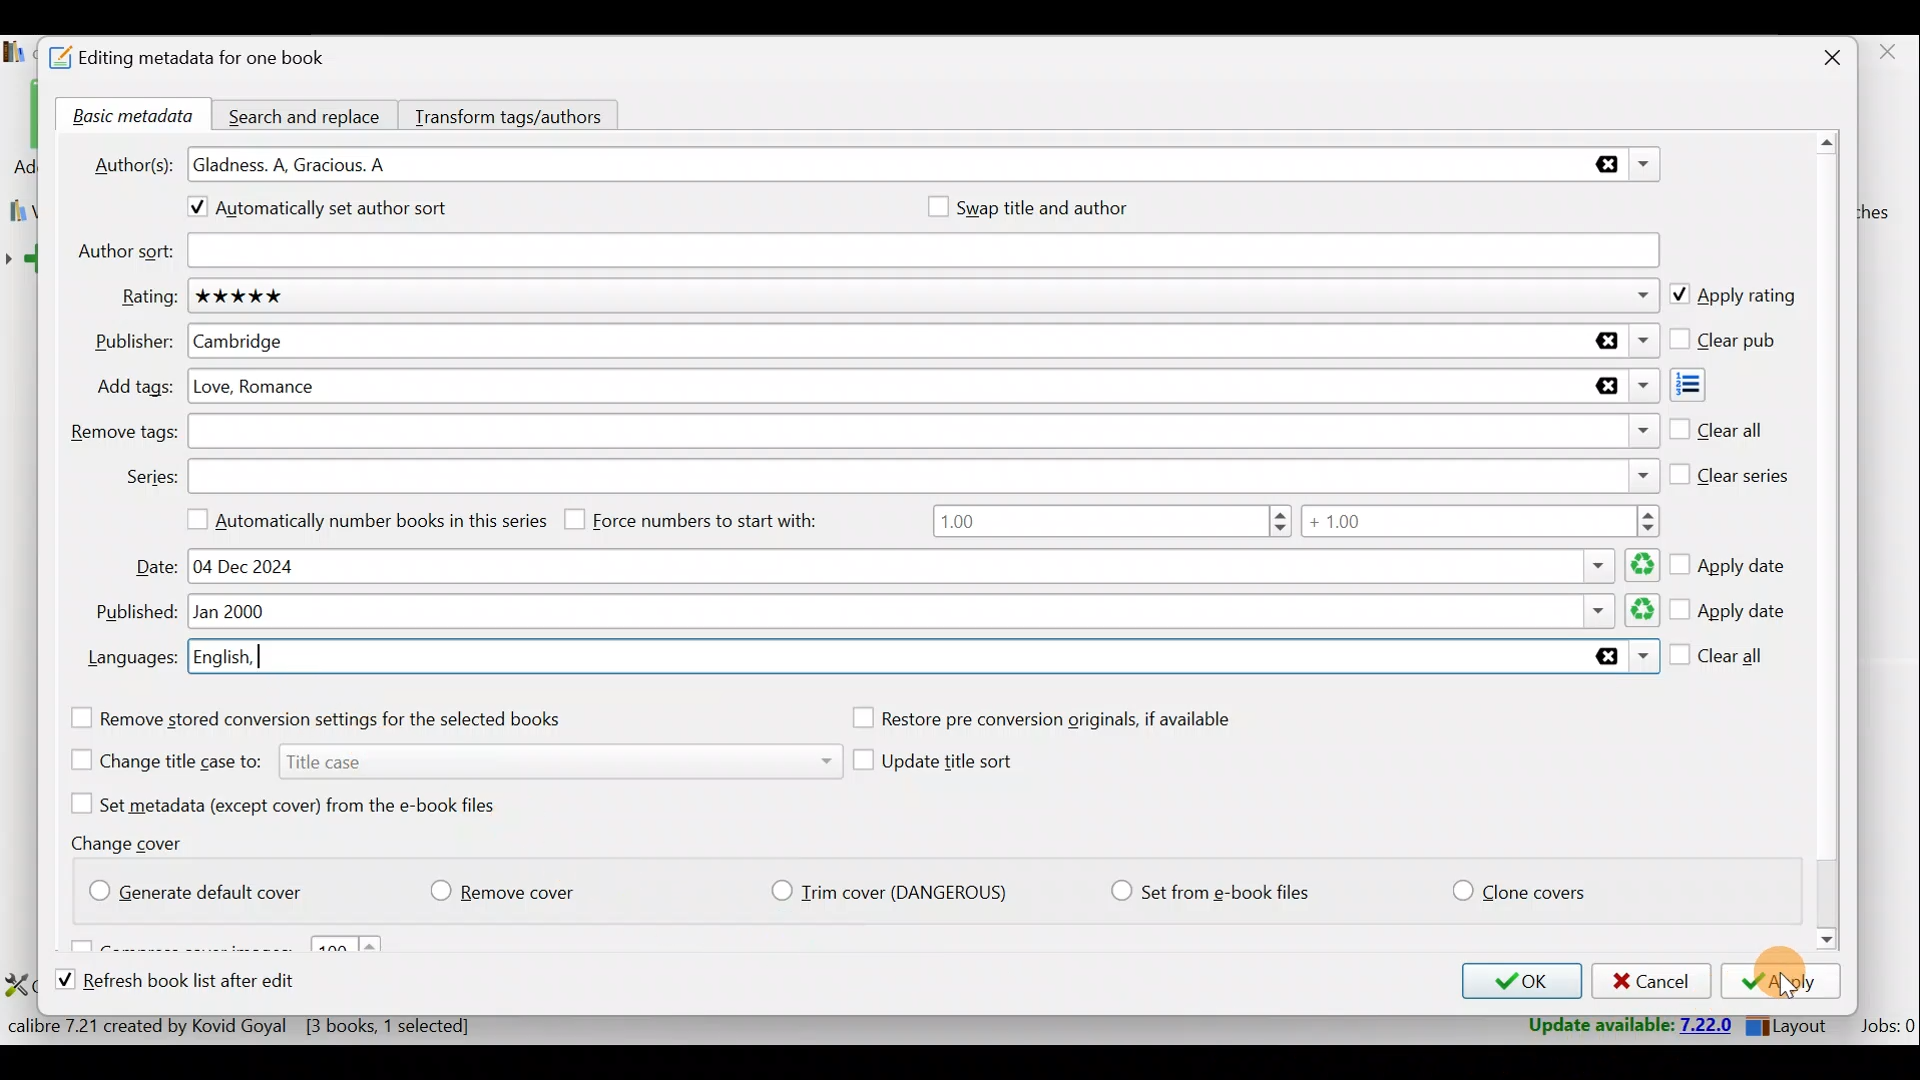 The image size is (1920, 1080). Describe the element at coordinates (706, 519) in the screenshot. I see `Force numbers to start with` at that location.